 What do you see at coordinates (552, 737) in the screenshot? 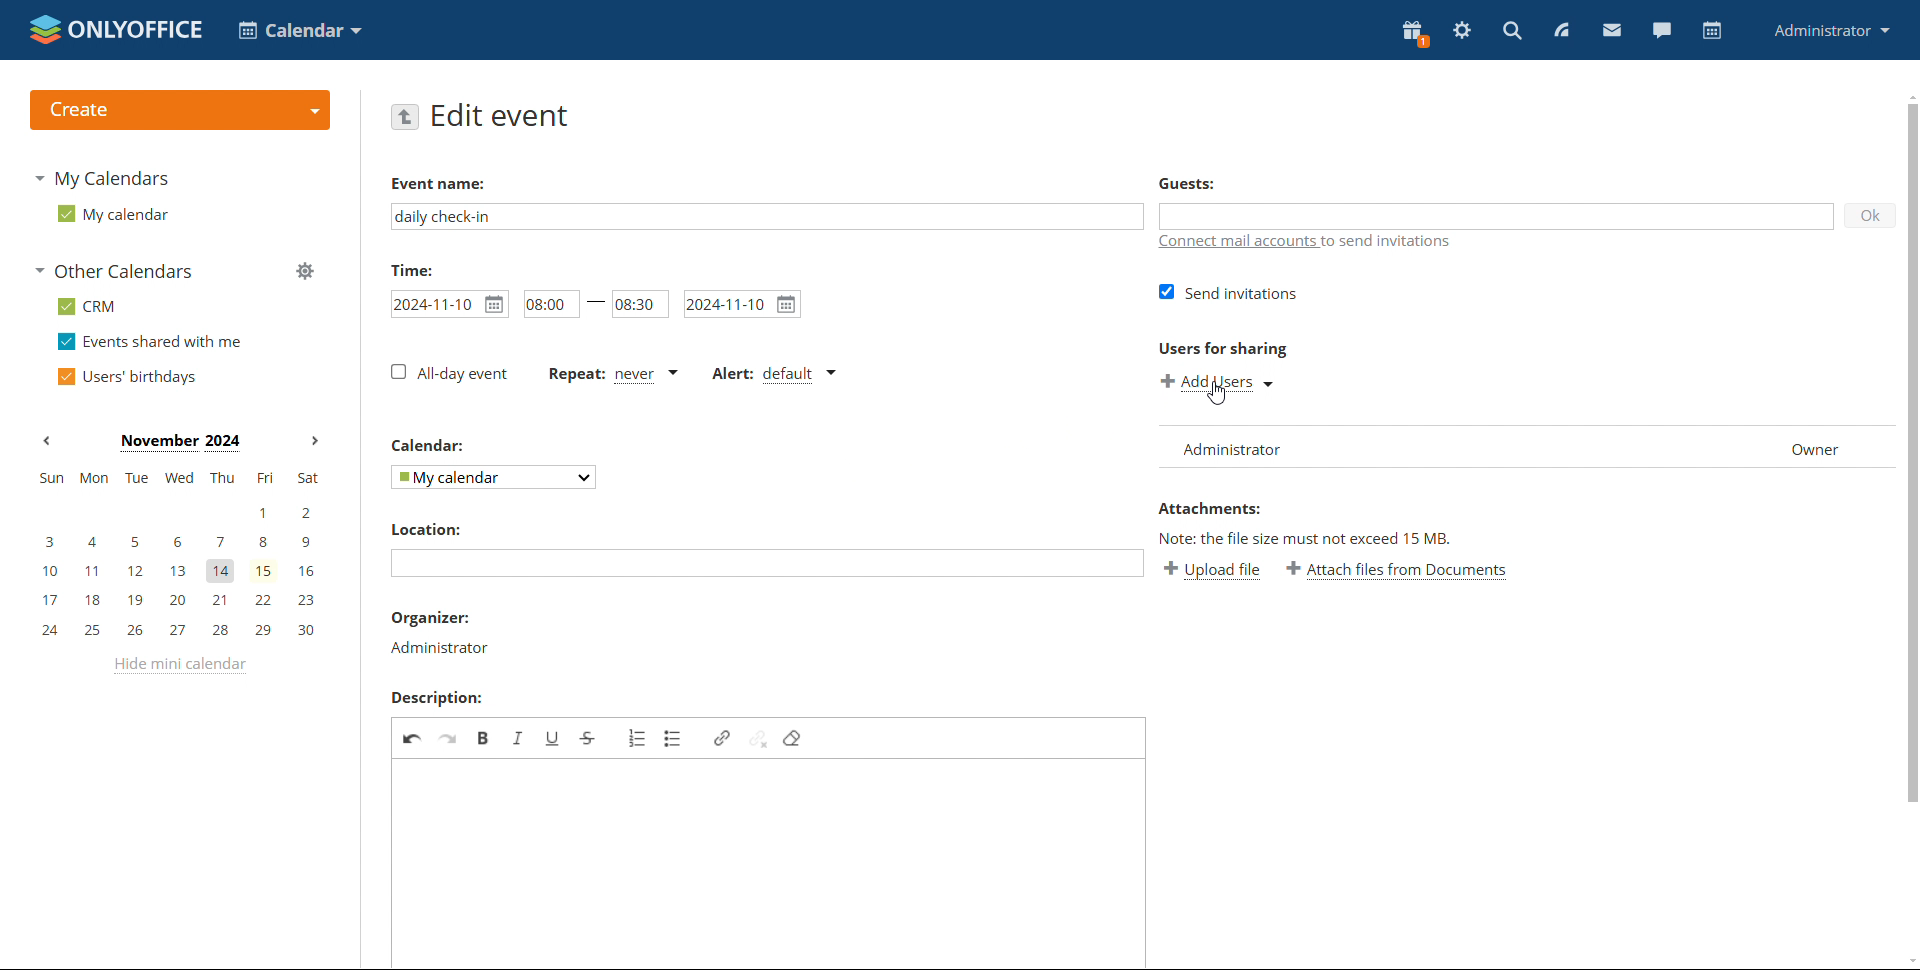
I see `underline` at bounding box center [552, 737].